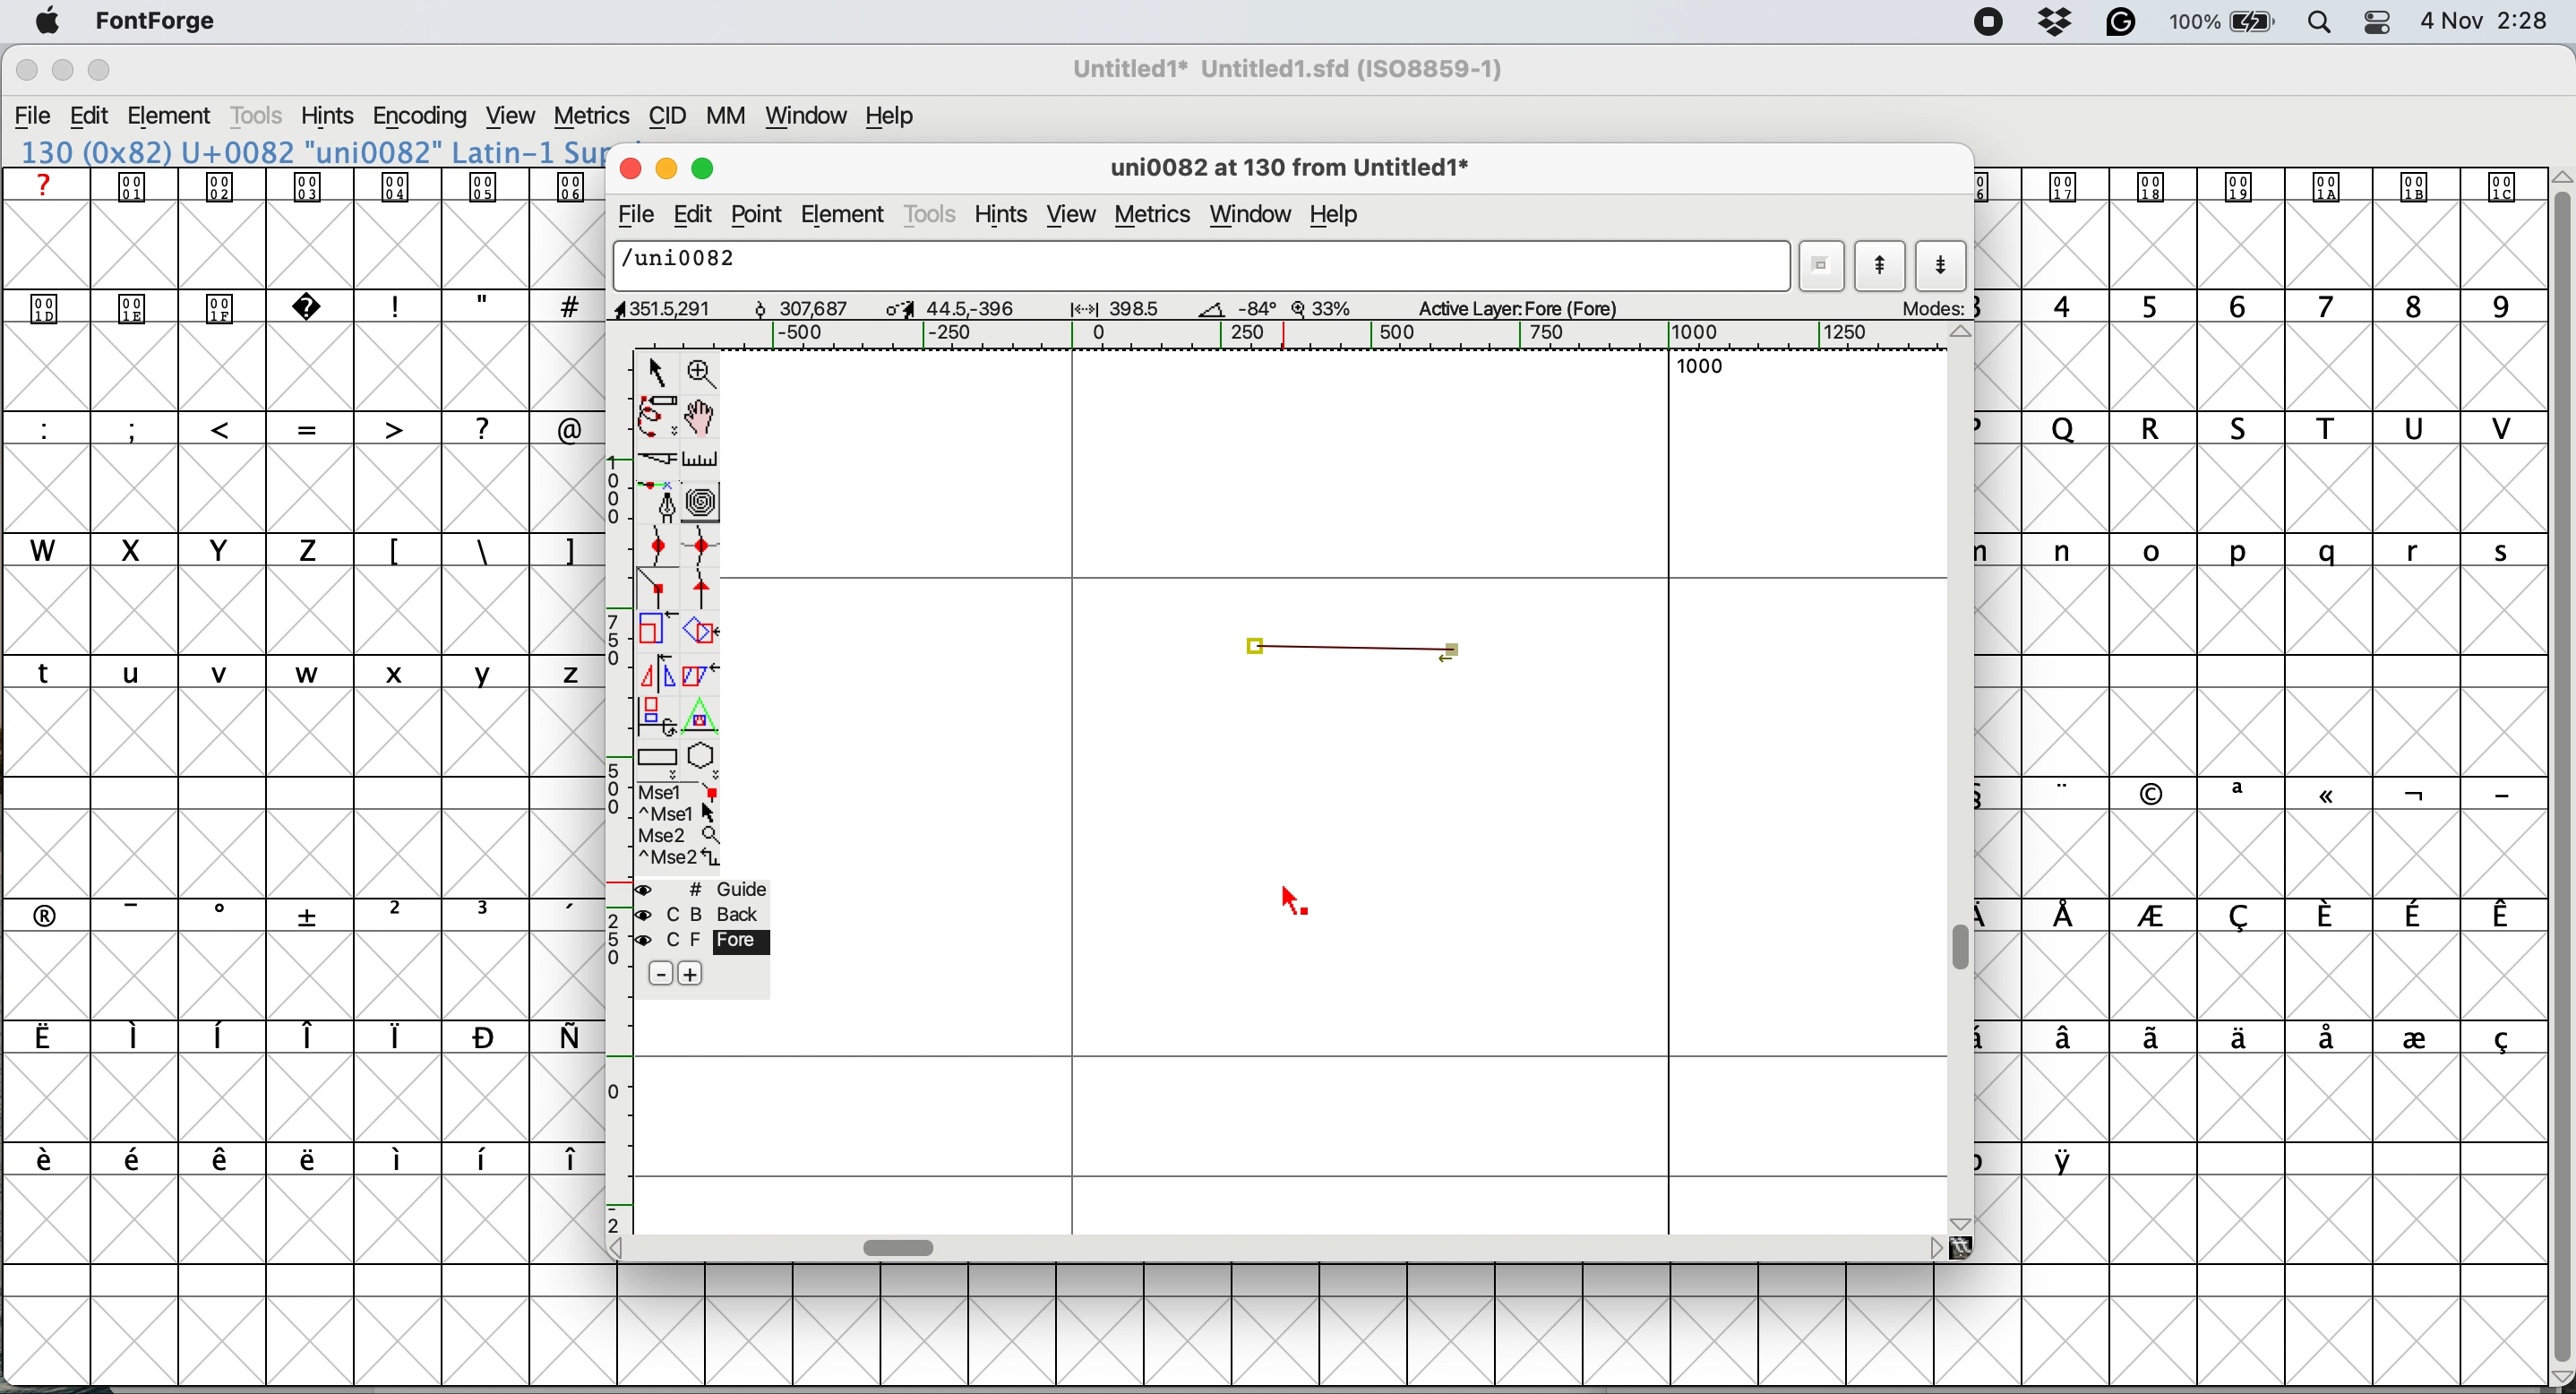 The height and width of the screenshot is (1394, 2576). Describe the element at coordinates (660, 760) in the screenshot. I see `rectangles and ellipses` at that location.